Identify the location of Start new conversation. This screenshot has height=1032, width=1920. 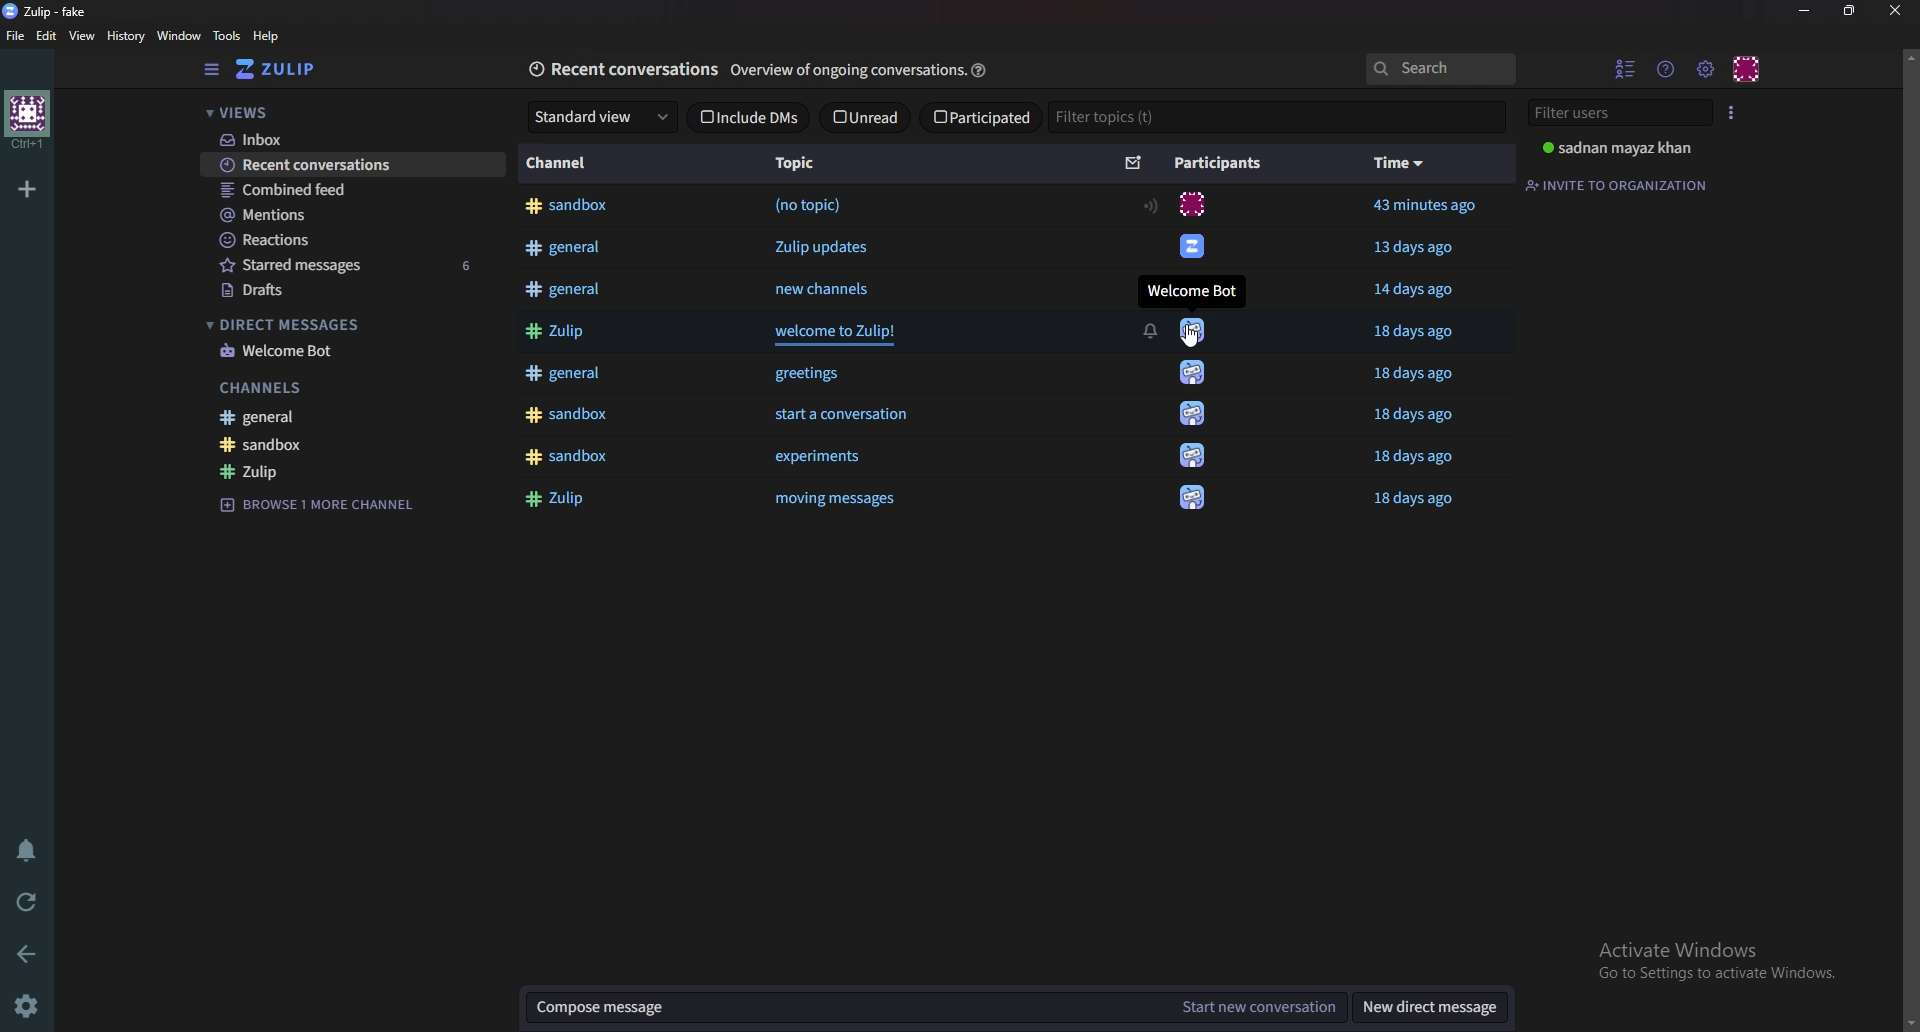
(1267, 1005).